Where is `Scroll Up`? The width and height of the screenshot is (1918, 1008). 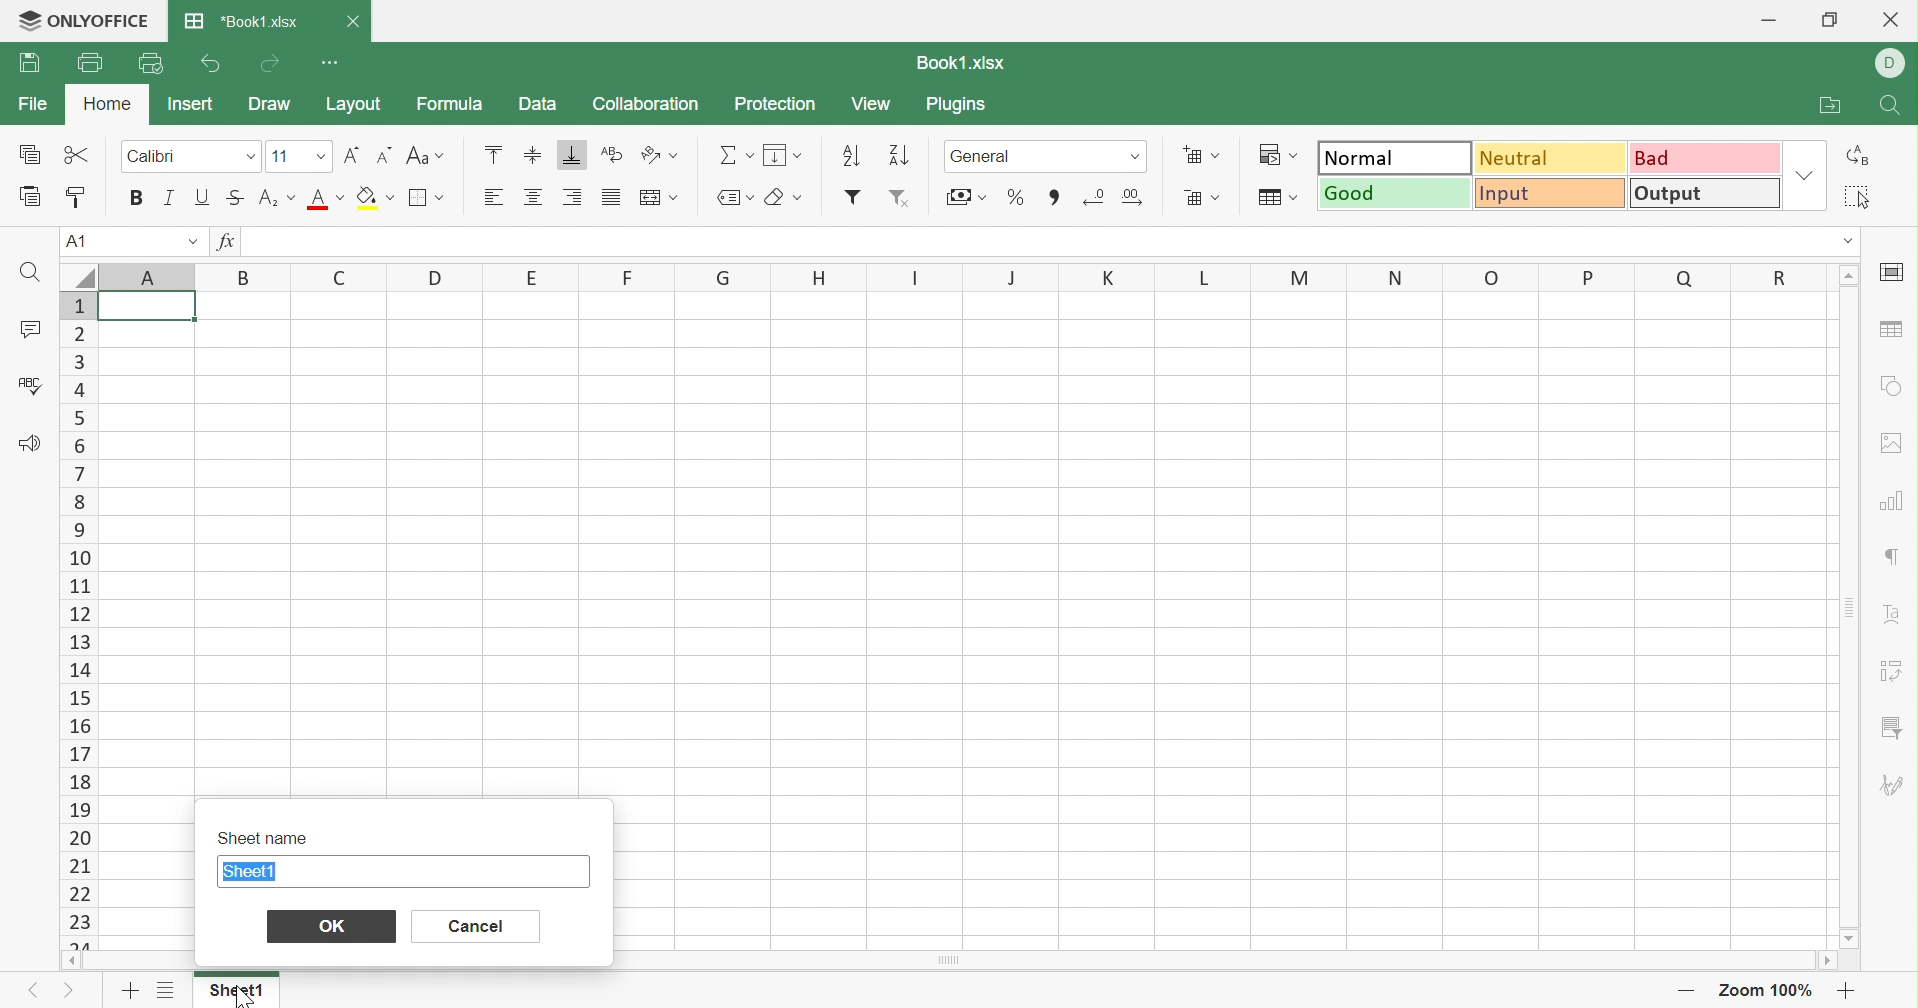
Scroll Up is located at coordinates (1850, 276).